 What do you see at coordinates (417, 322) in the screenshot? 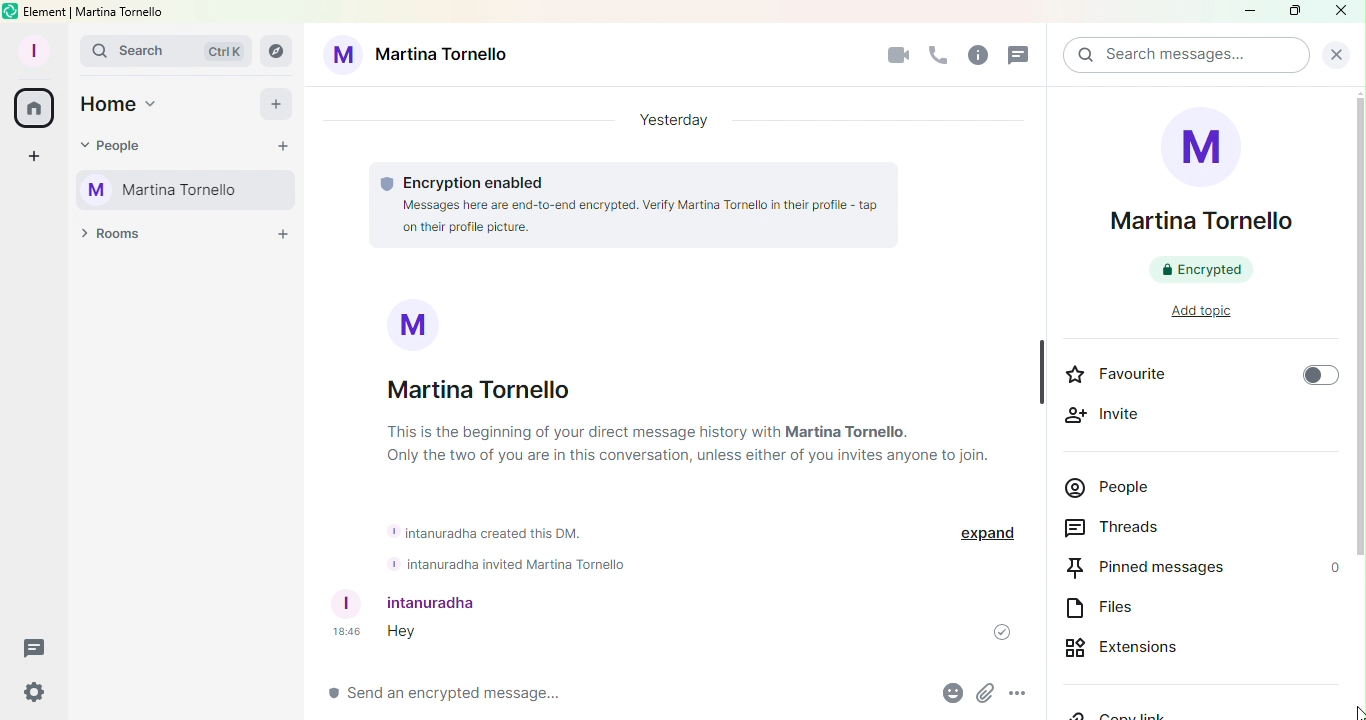
I see `M` at bounding box center [417, 322].